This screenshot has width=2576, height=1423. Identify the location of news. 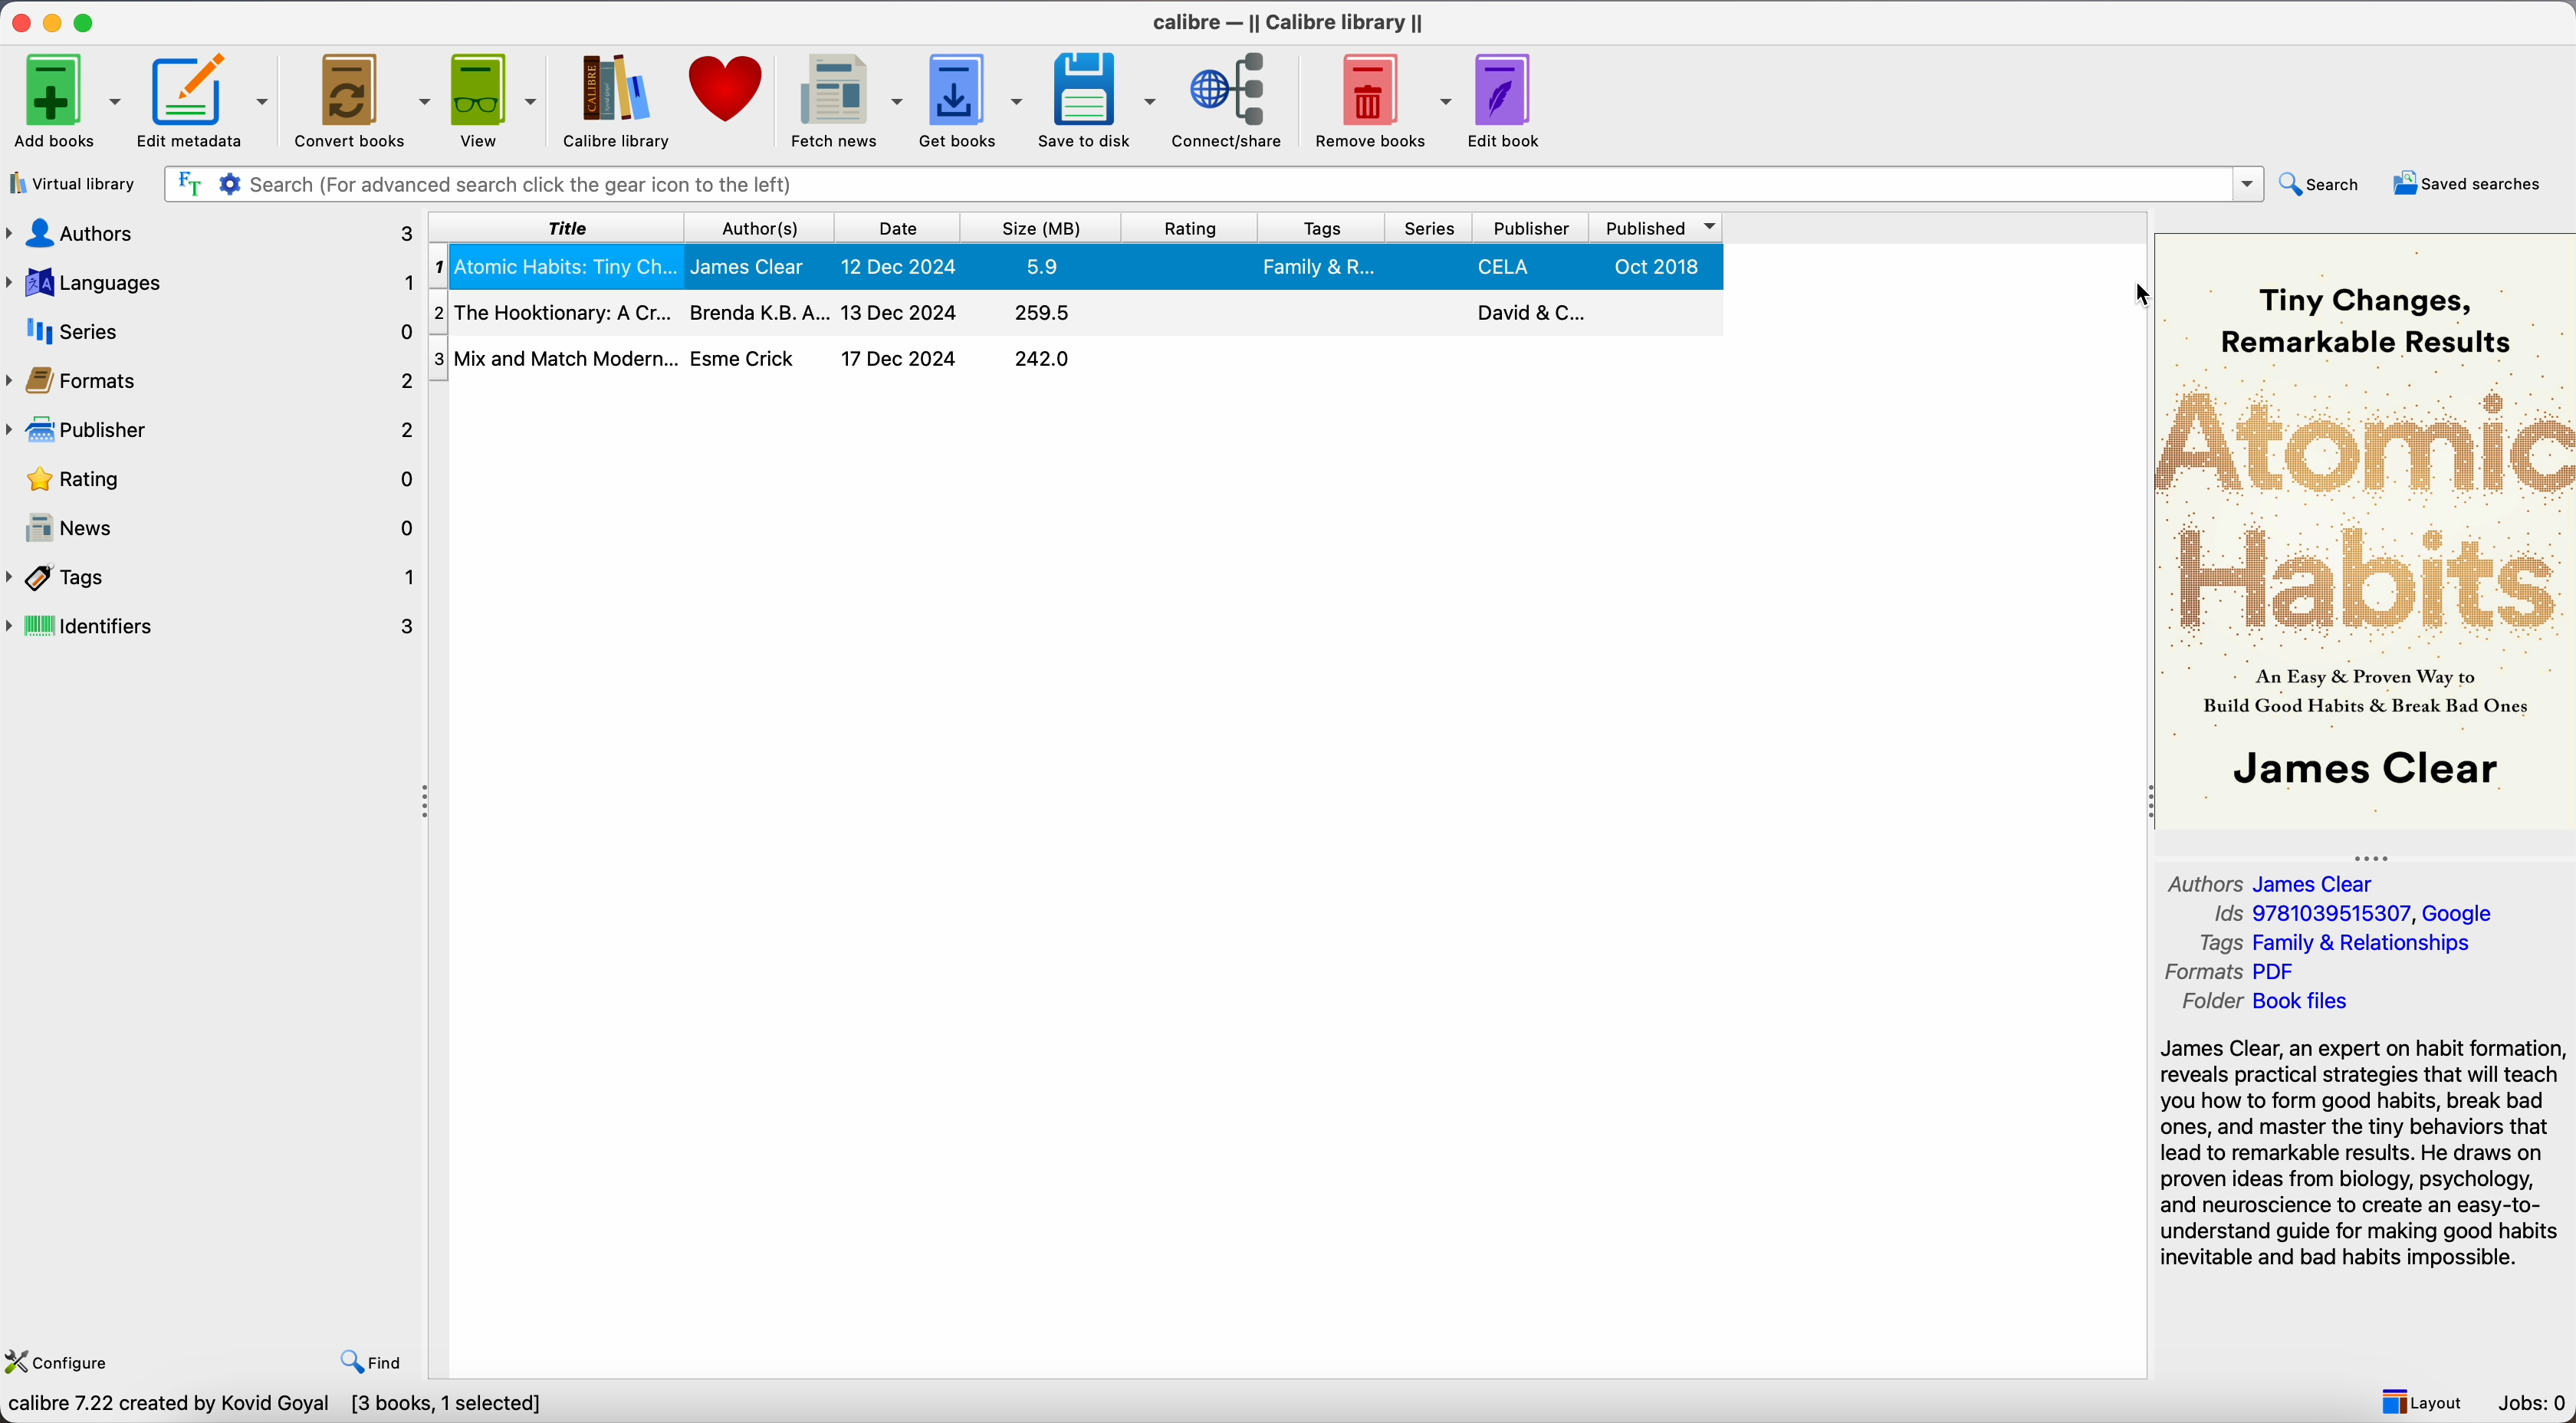
(217, 525).